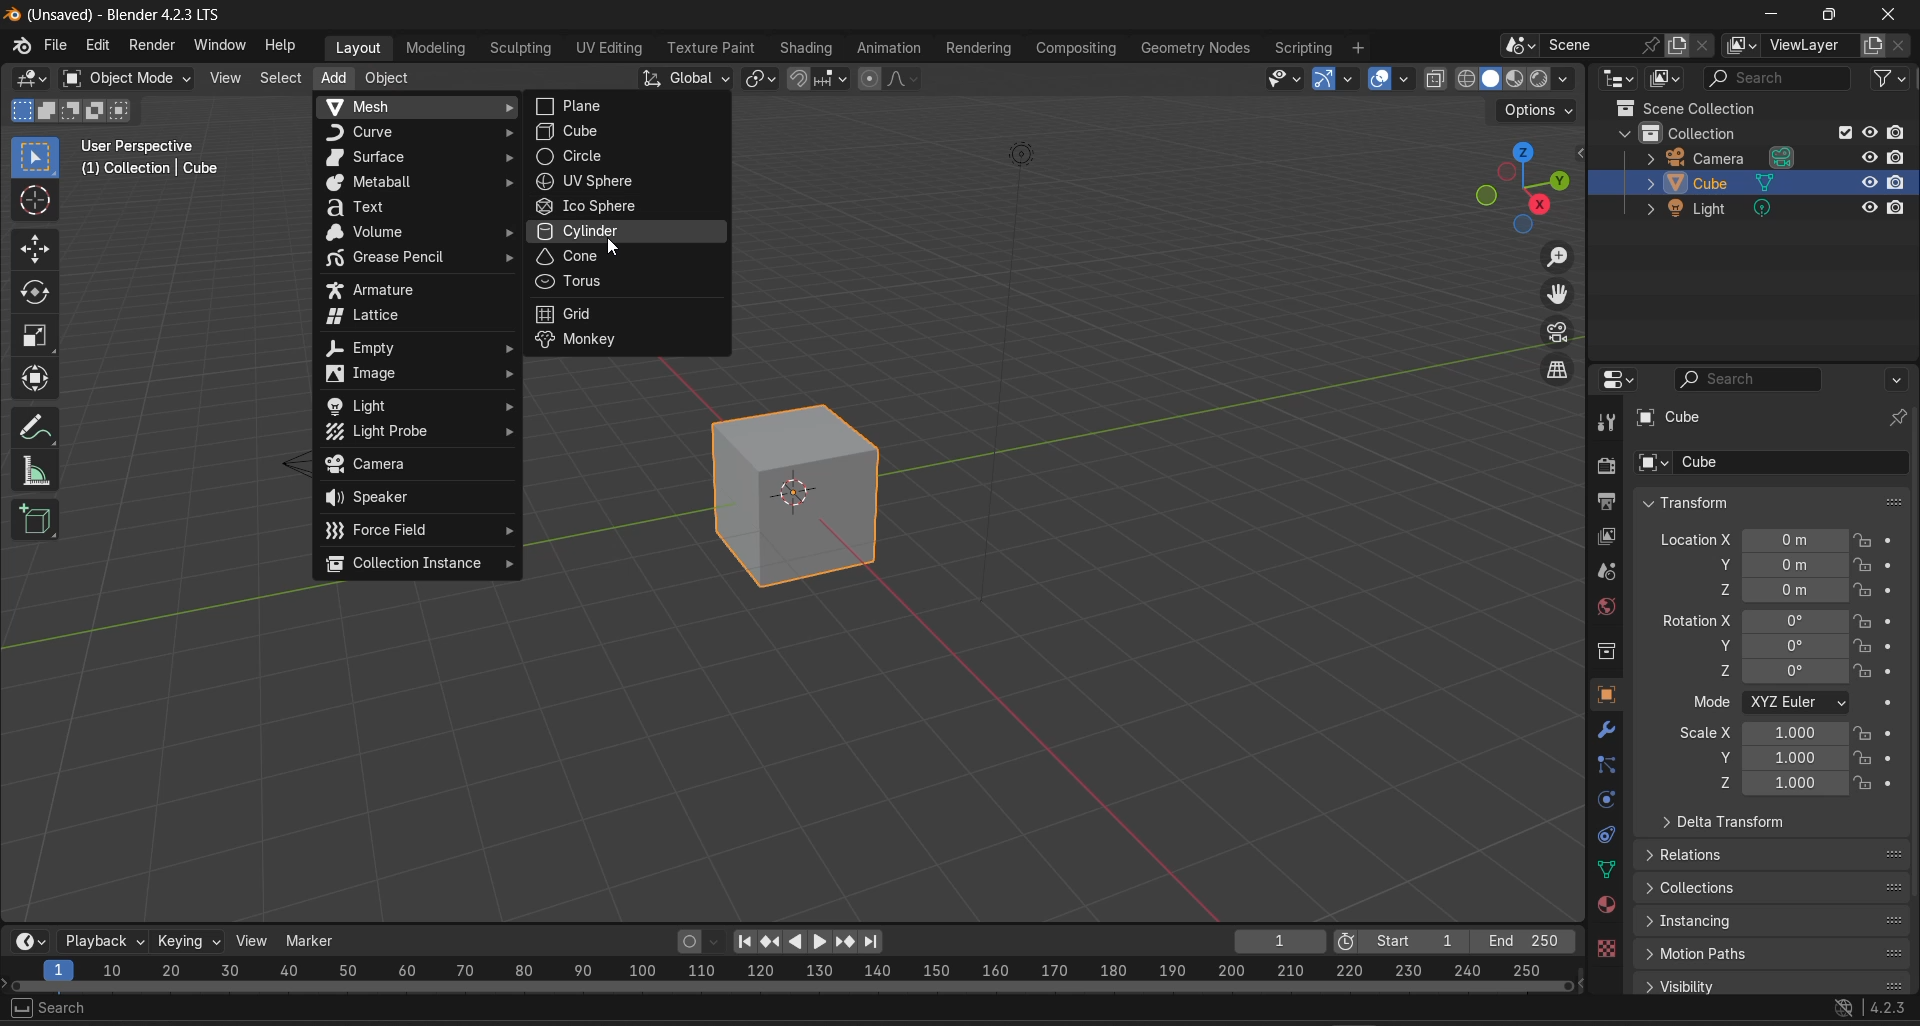 The image size is (1920, 1026). What do you see at coordinates (440, 45) in the screenshot?
I see `modeling` at bounding box center [440, 45].